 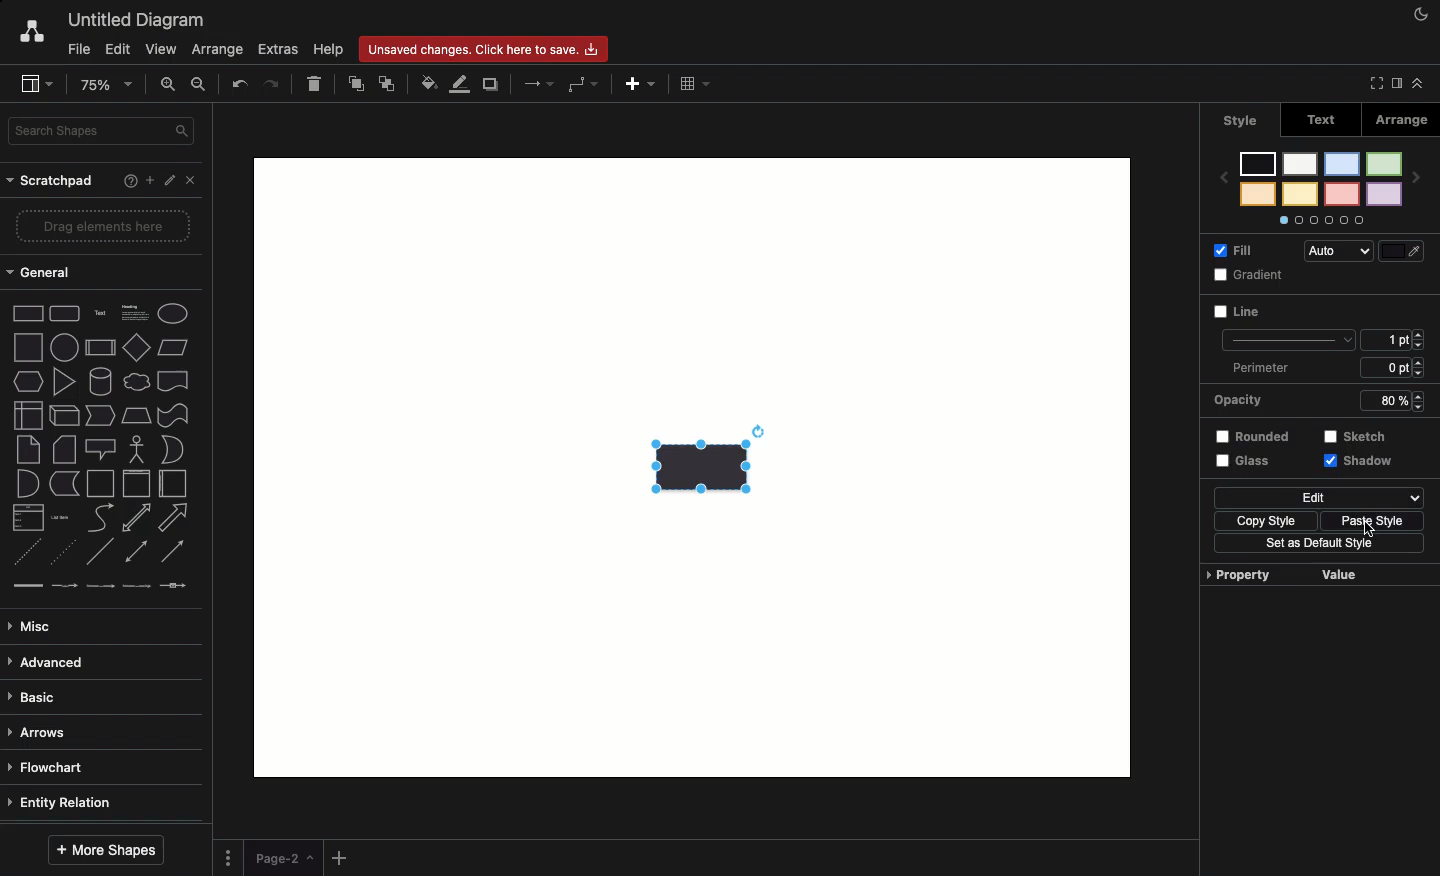 I want to click on Table, so click(x=699, y=85).